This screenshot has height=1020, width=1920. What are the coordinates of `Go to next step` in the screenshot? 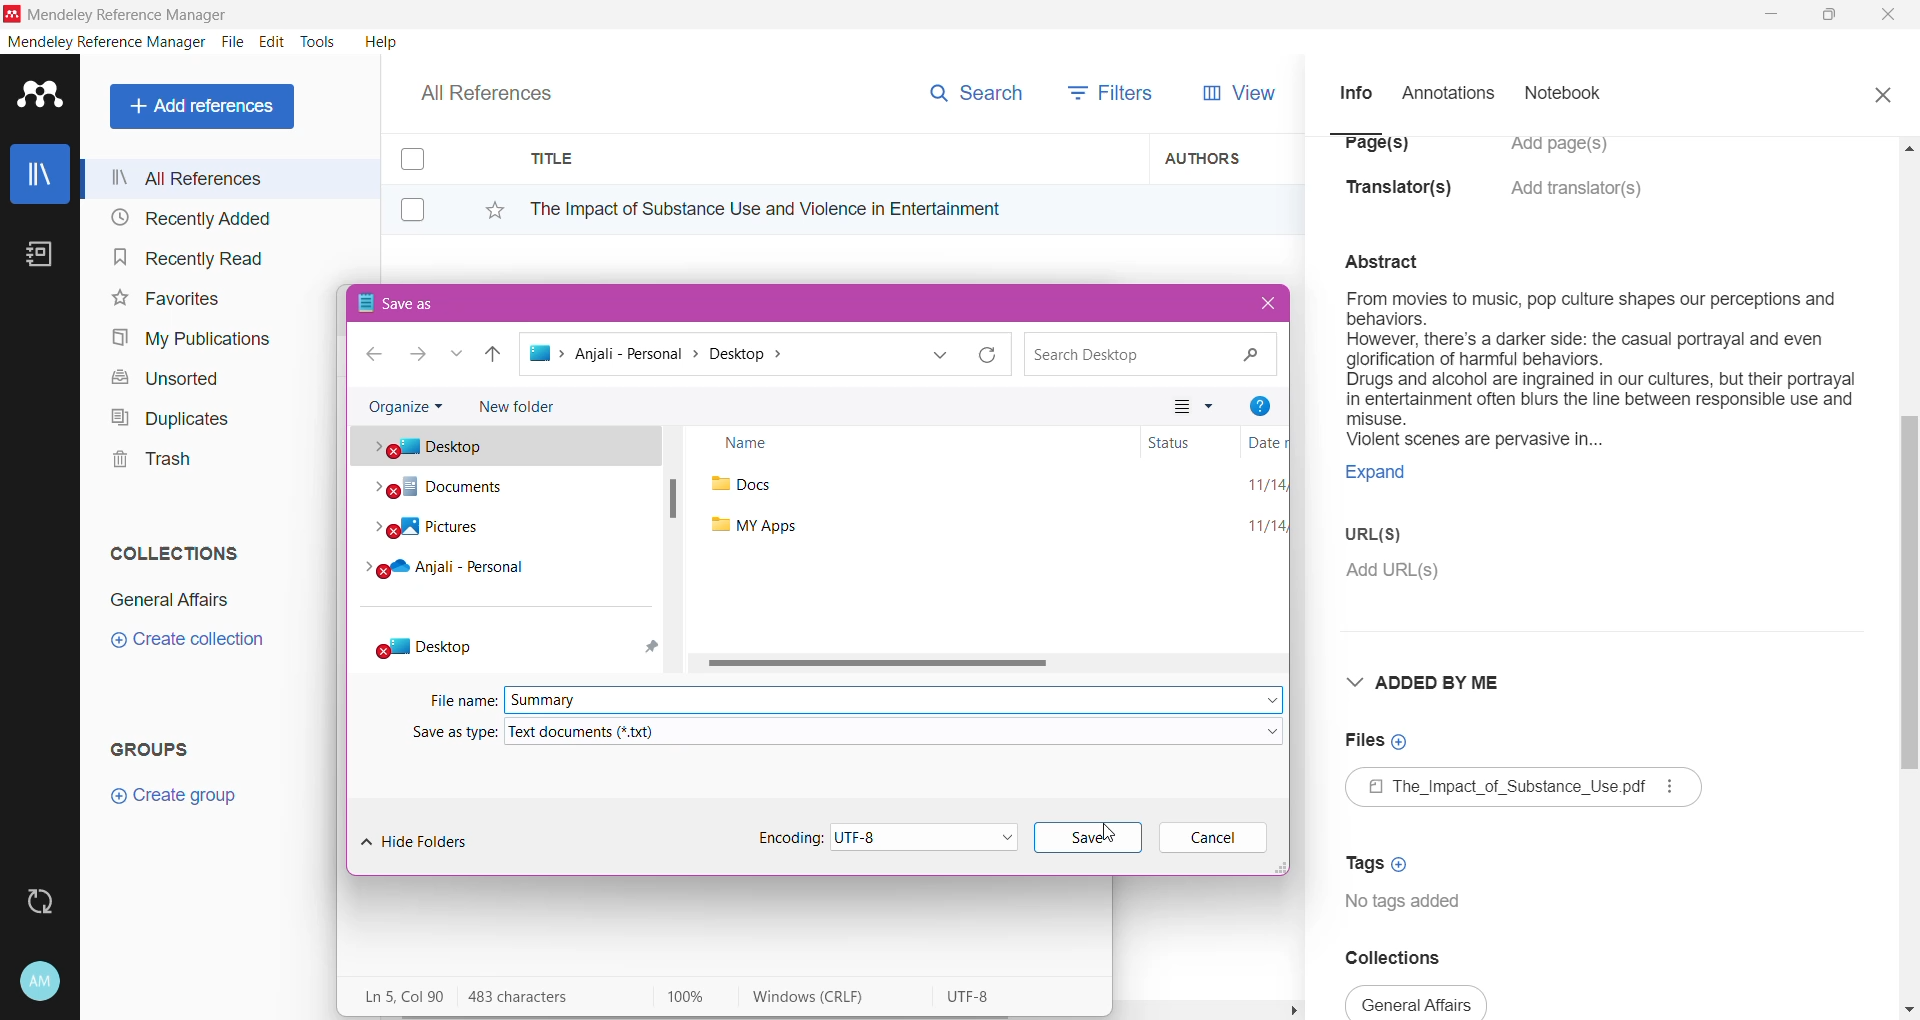 It's located at (416, 356).